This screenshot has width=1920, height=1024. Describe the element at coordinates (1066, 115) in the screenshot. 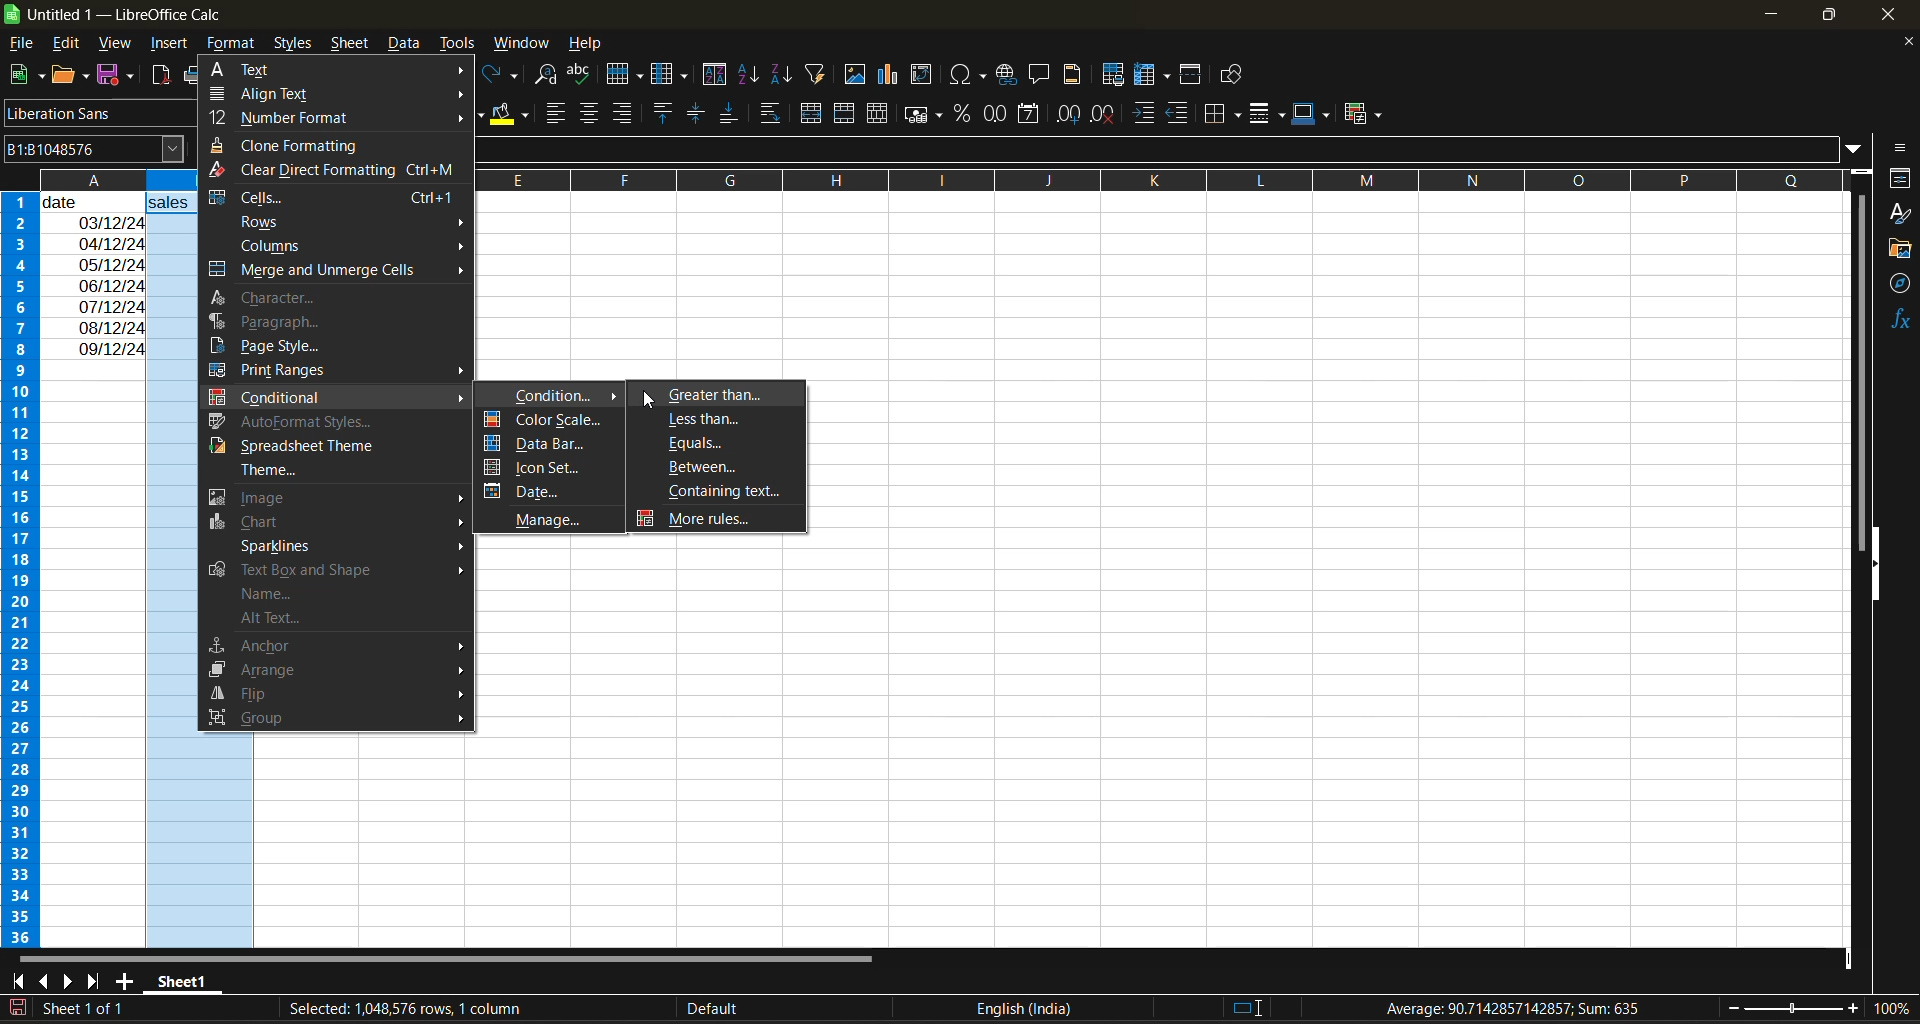

I see `add decimal place` at that location.